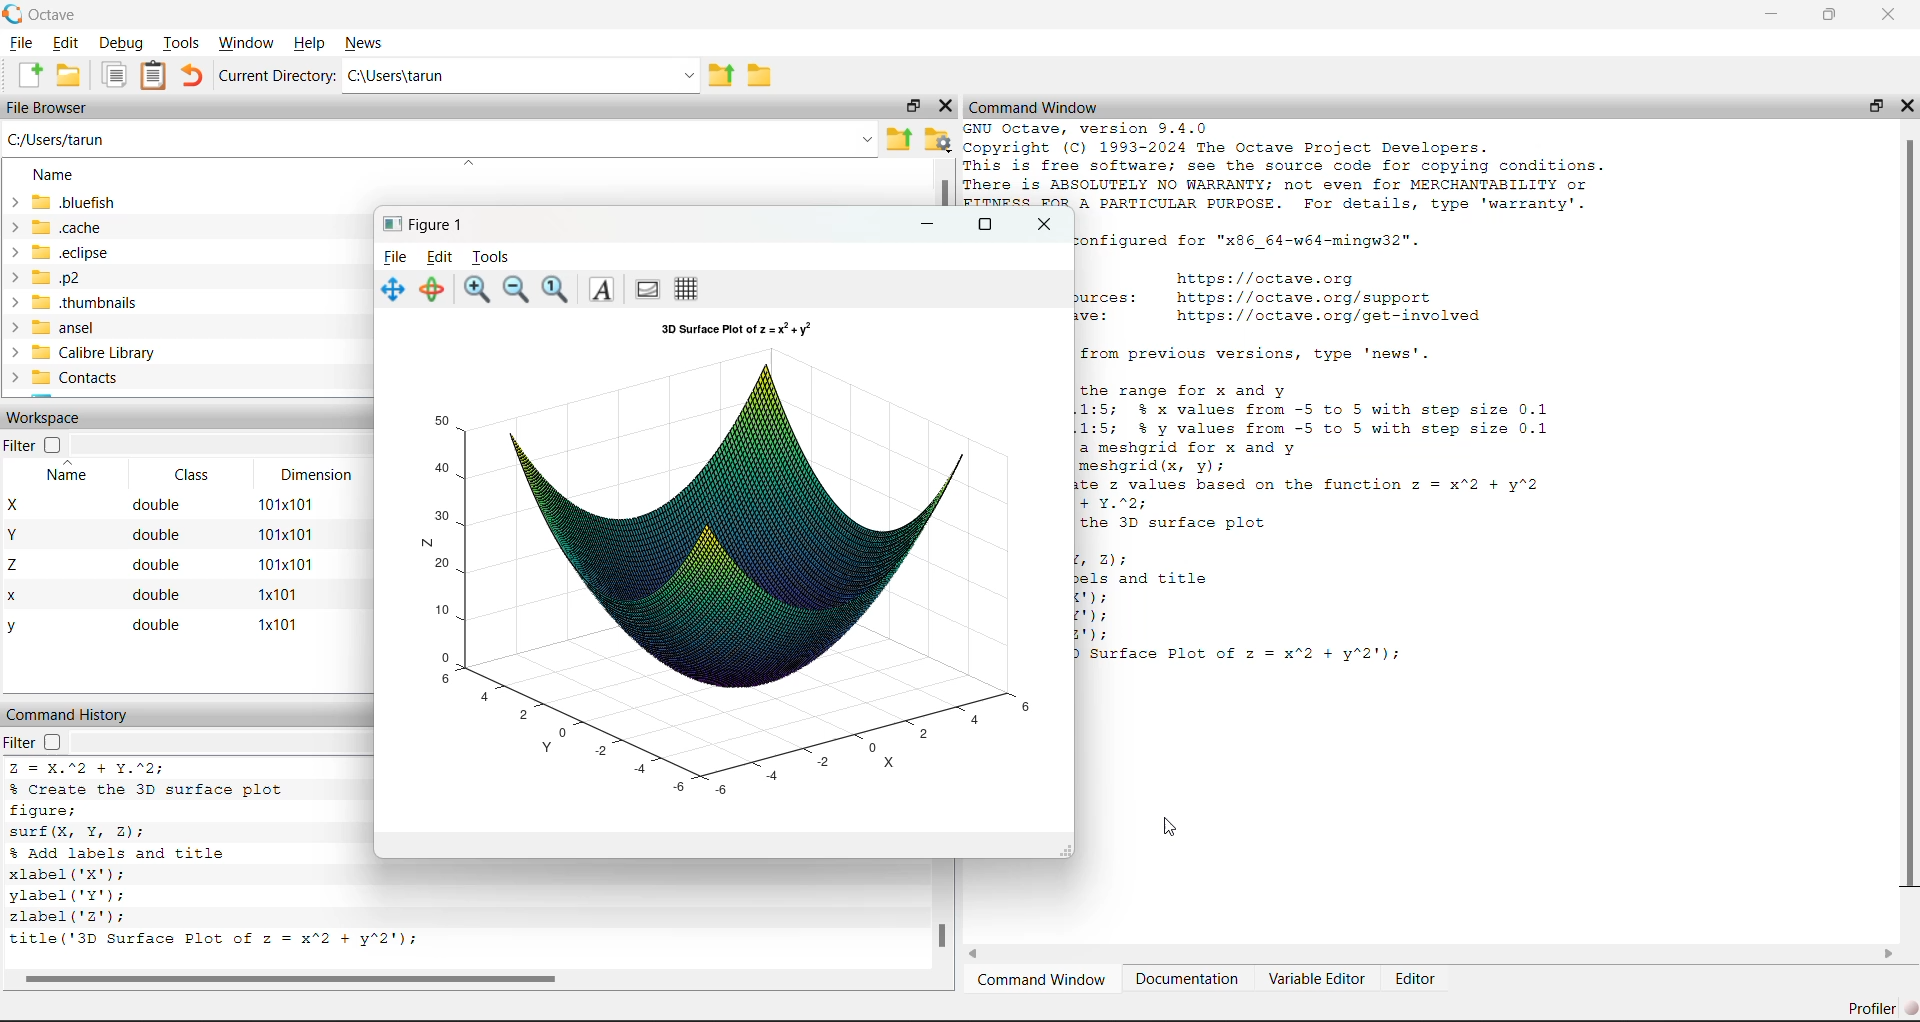 The width and height of the screenshot is (1920, 1022). I want to click on % Create the 3D surface plot, so click(151, 790).